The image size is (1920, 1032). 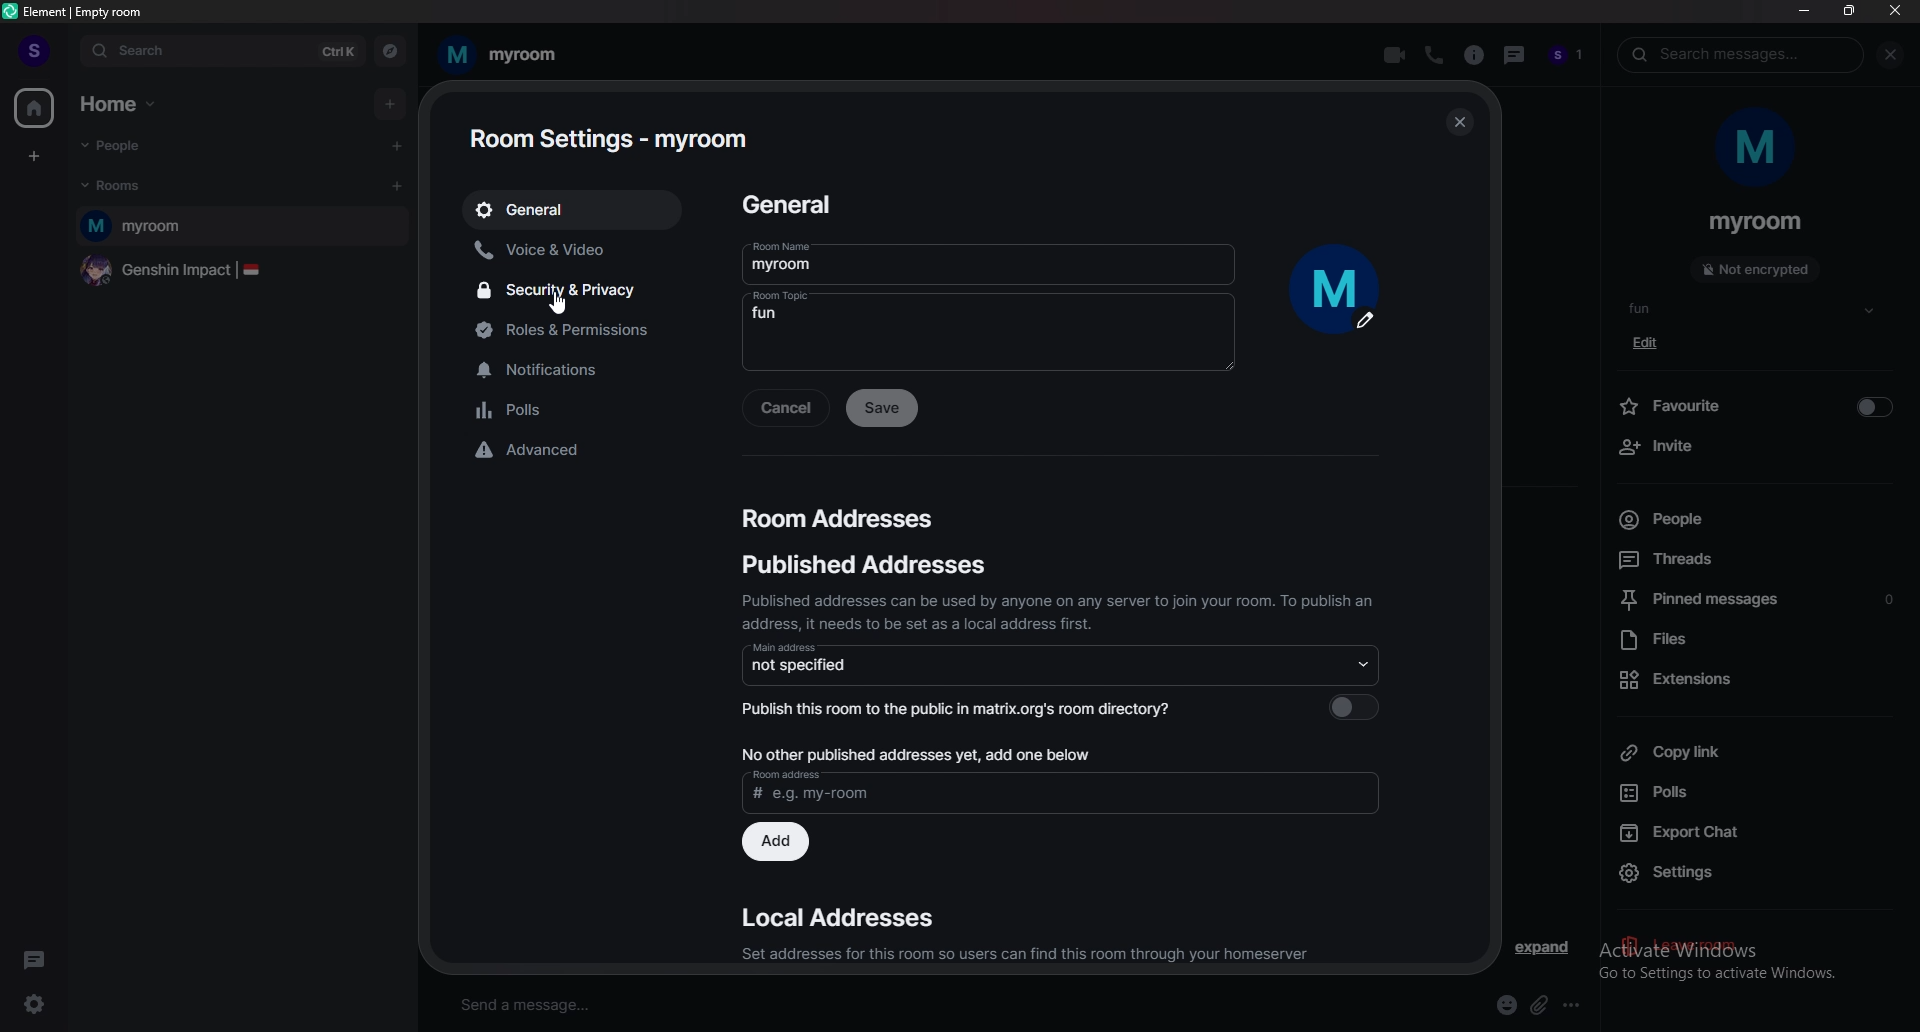 What do you see at coordinates (135, 144) in the screenshot?
I see `people` at bounding box center [135, 144].